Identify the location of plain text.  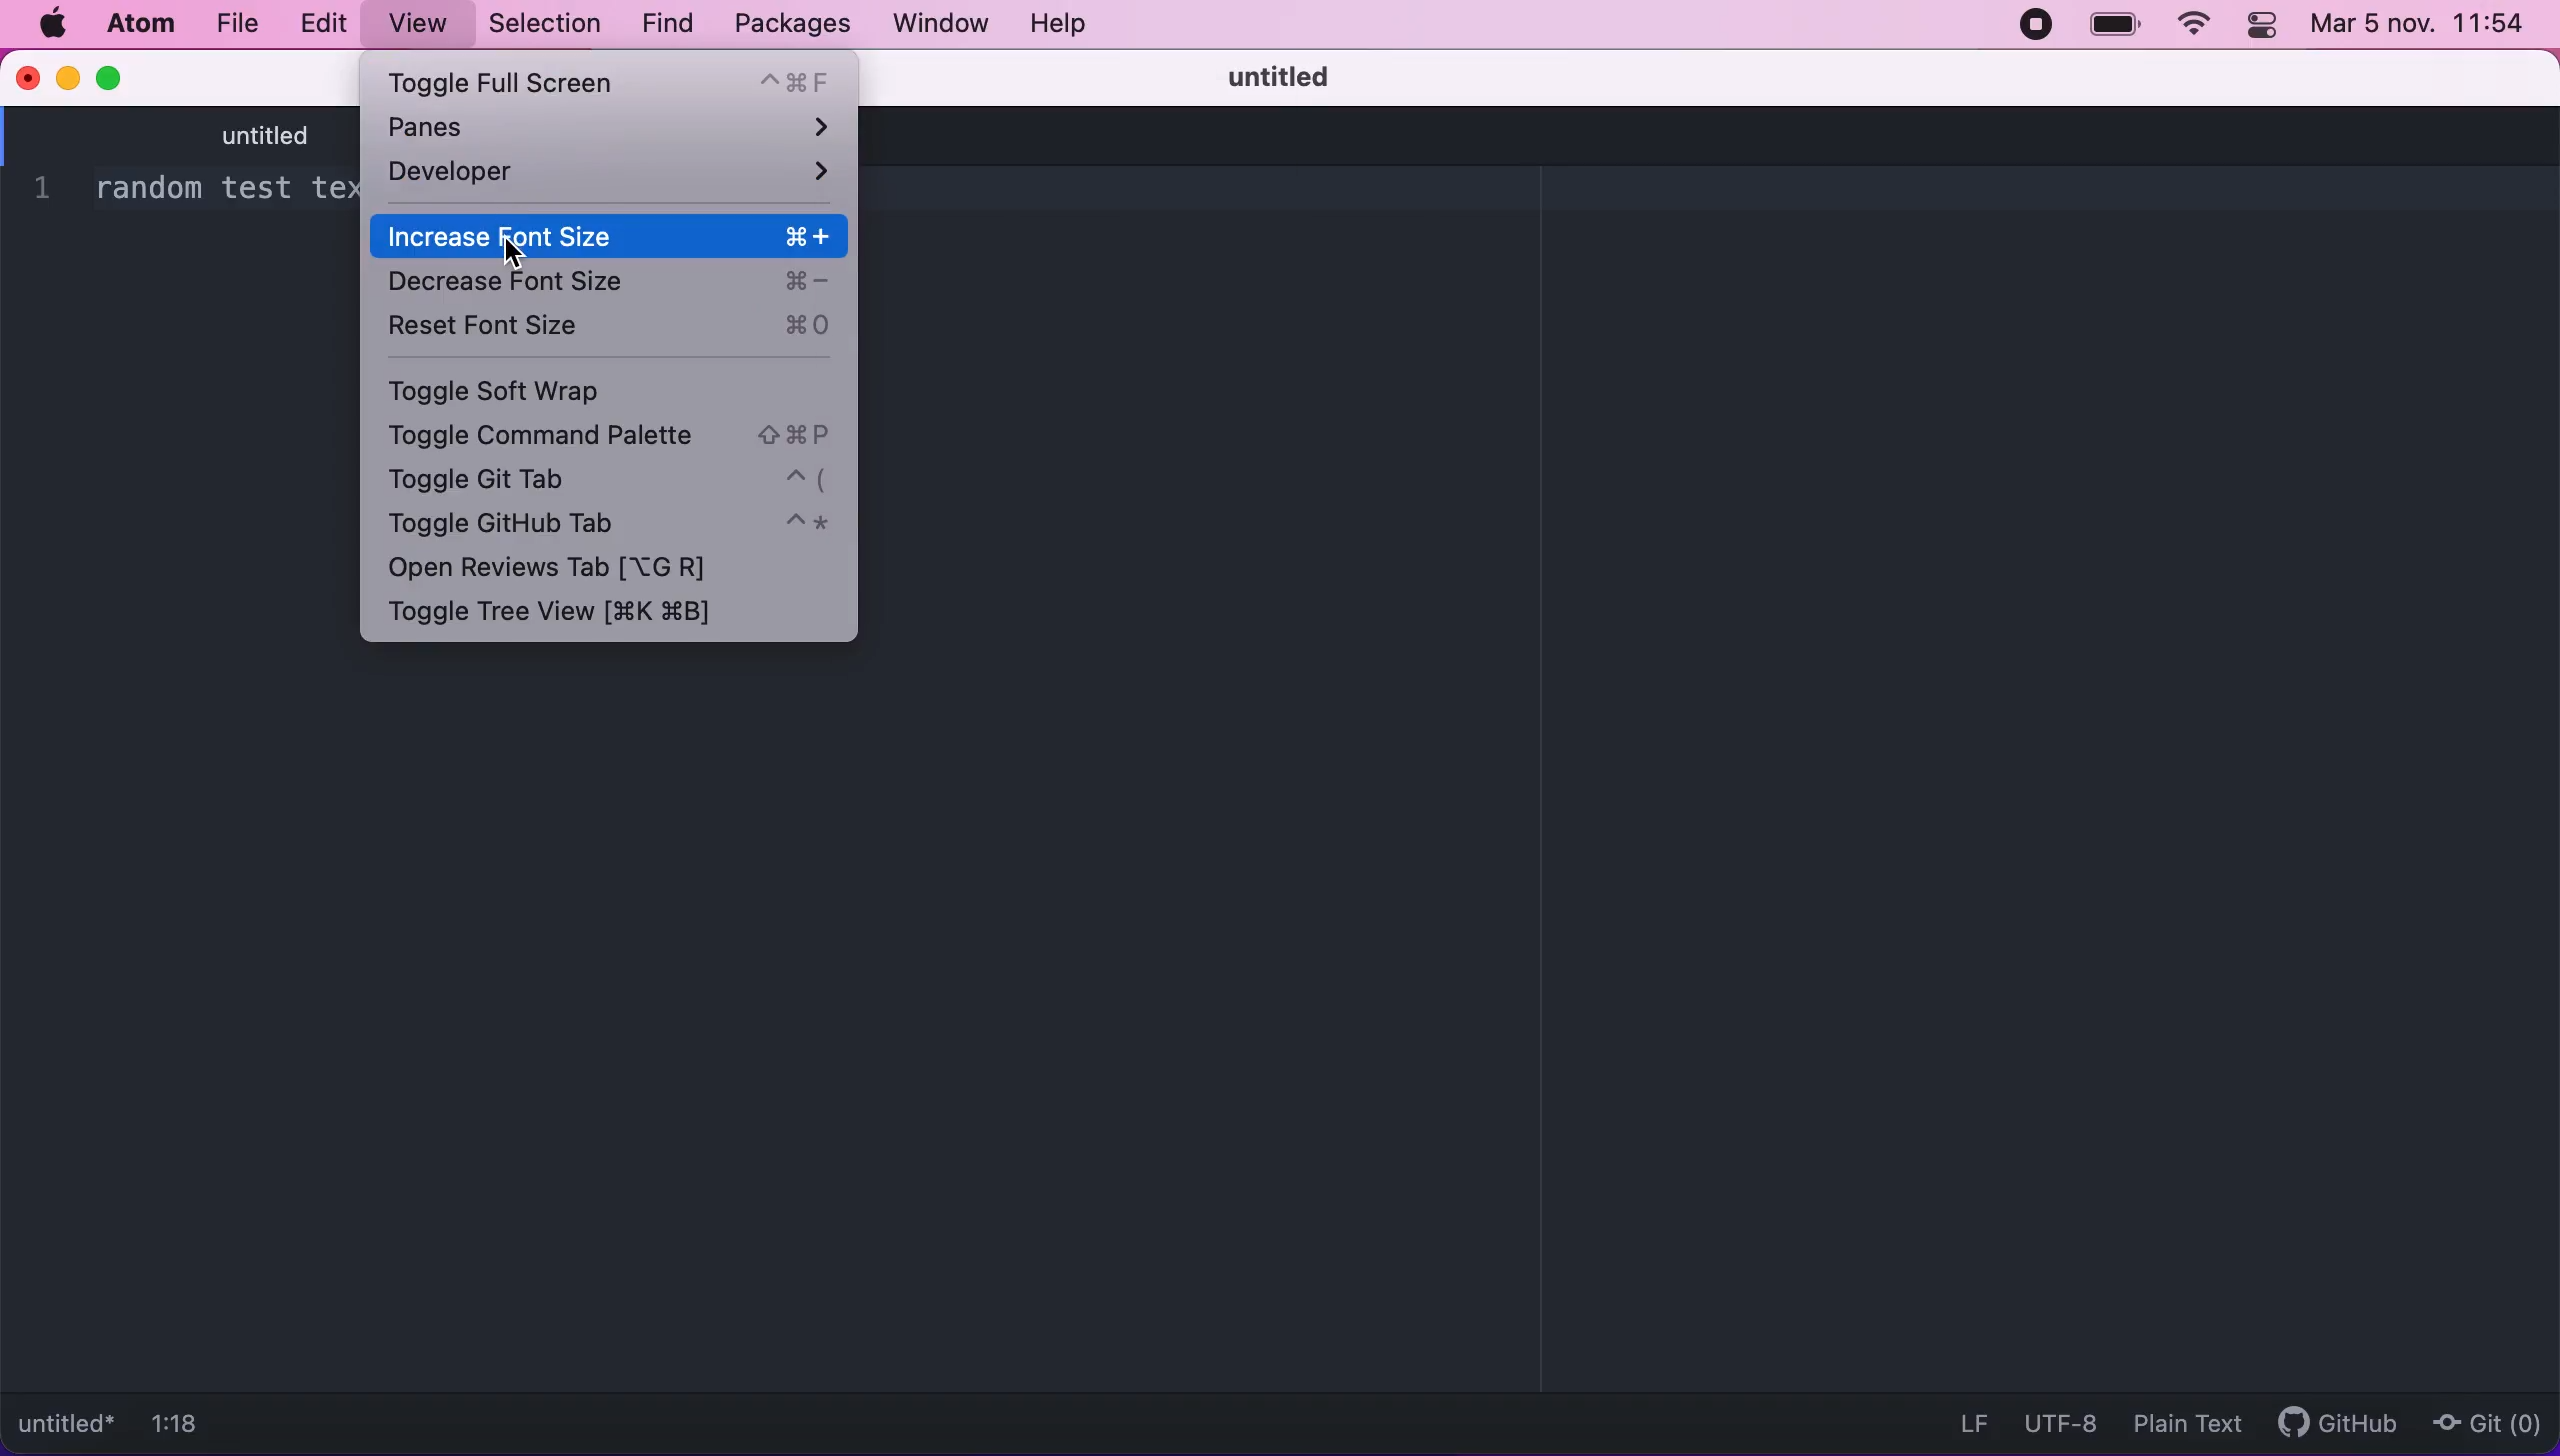
(2181, 1422).